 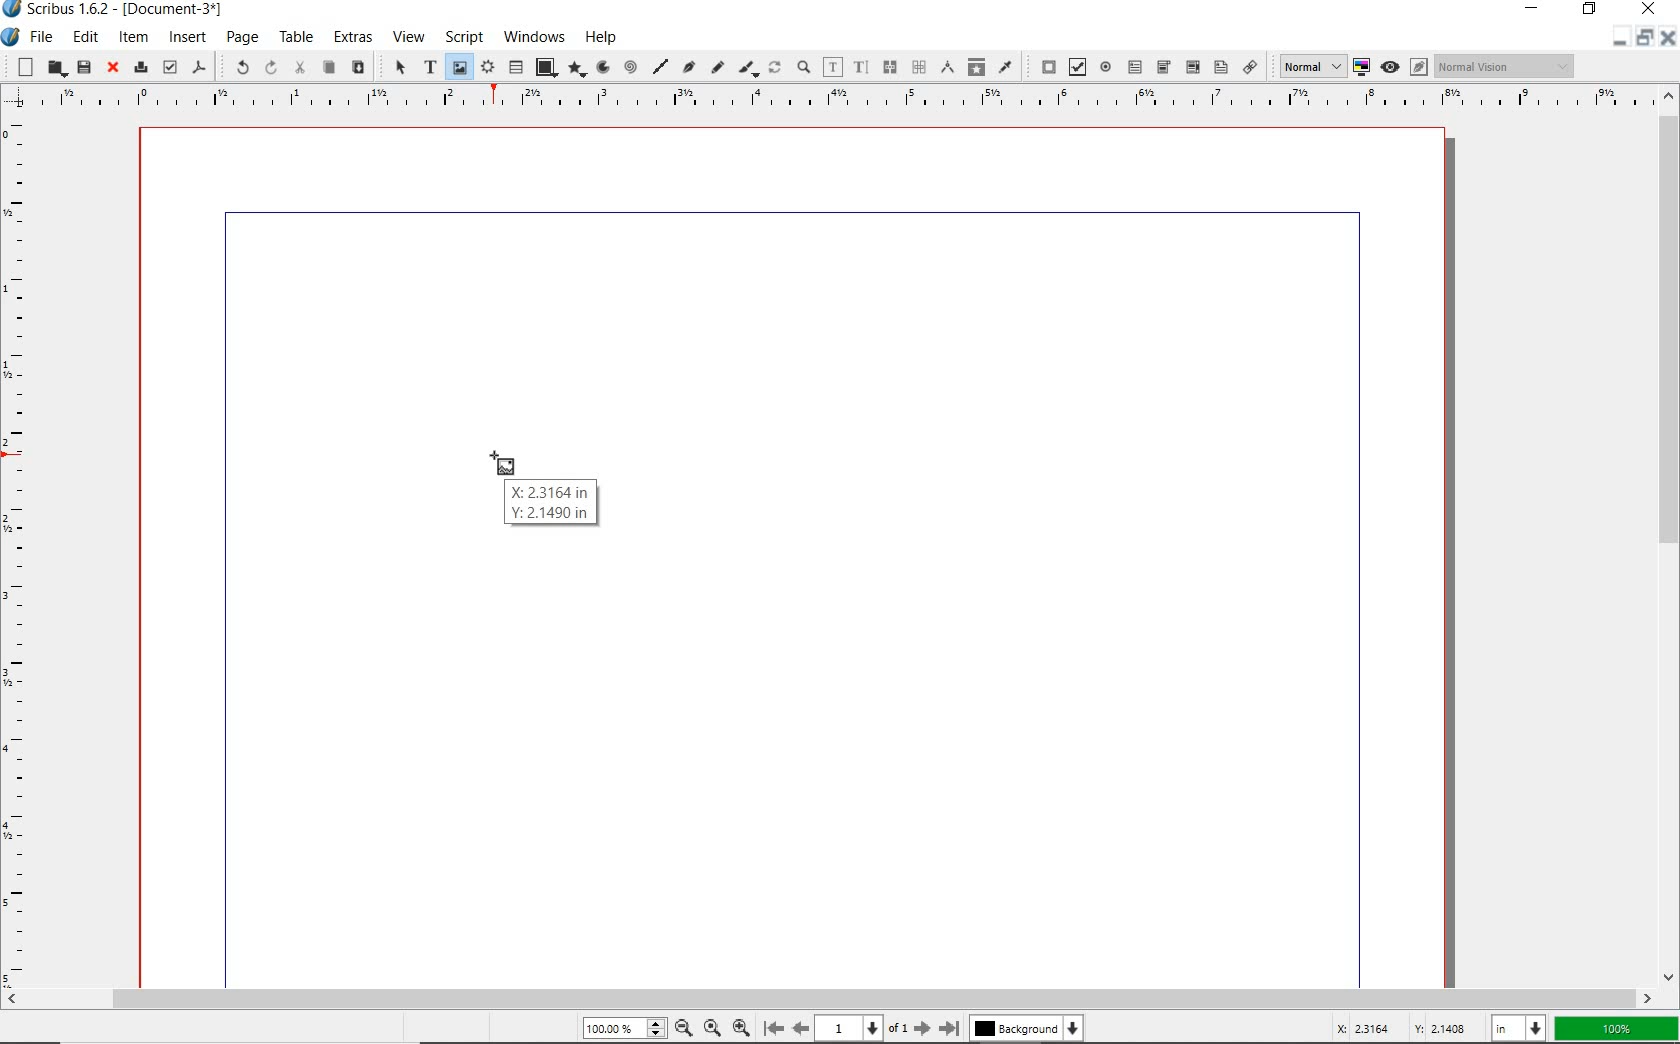 I want to click on previous, so click(x=802, y=1029).